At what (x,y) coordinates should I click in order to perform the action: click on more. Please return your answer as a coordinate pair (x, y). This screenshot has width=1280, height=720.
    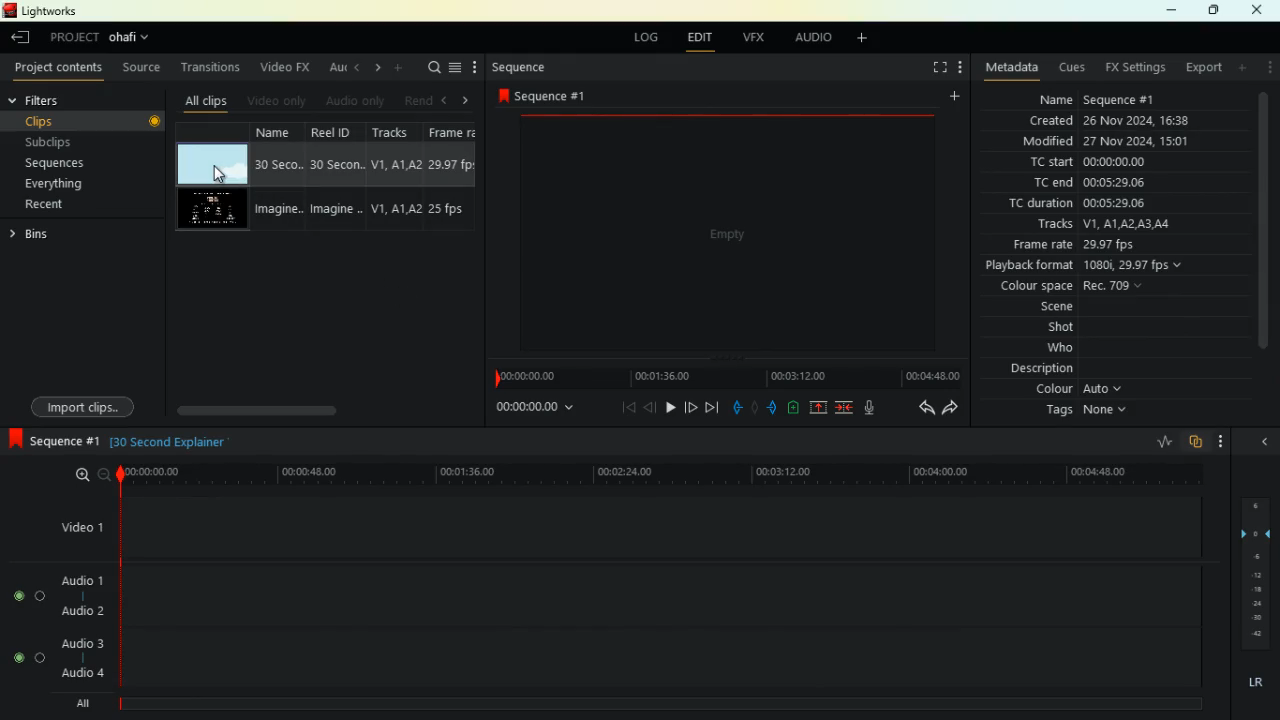
    Looking at the image, I should click on (1222, 440).